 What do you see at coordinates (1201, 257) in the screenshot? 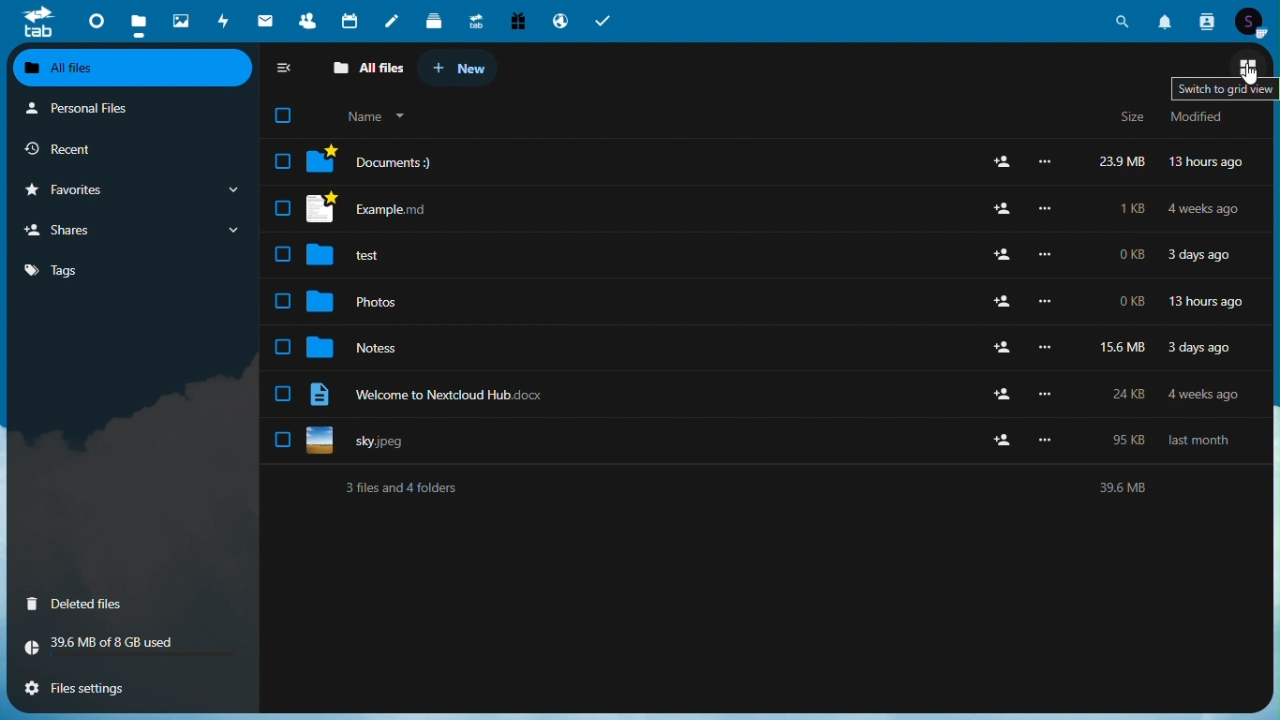
I see `3 days ago` at bounding box center [1201, 257].